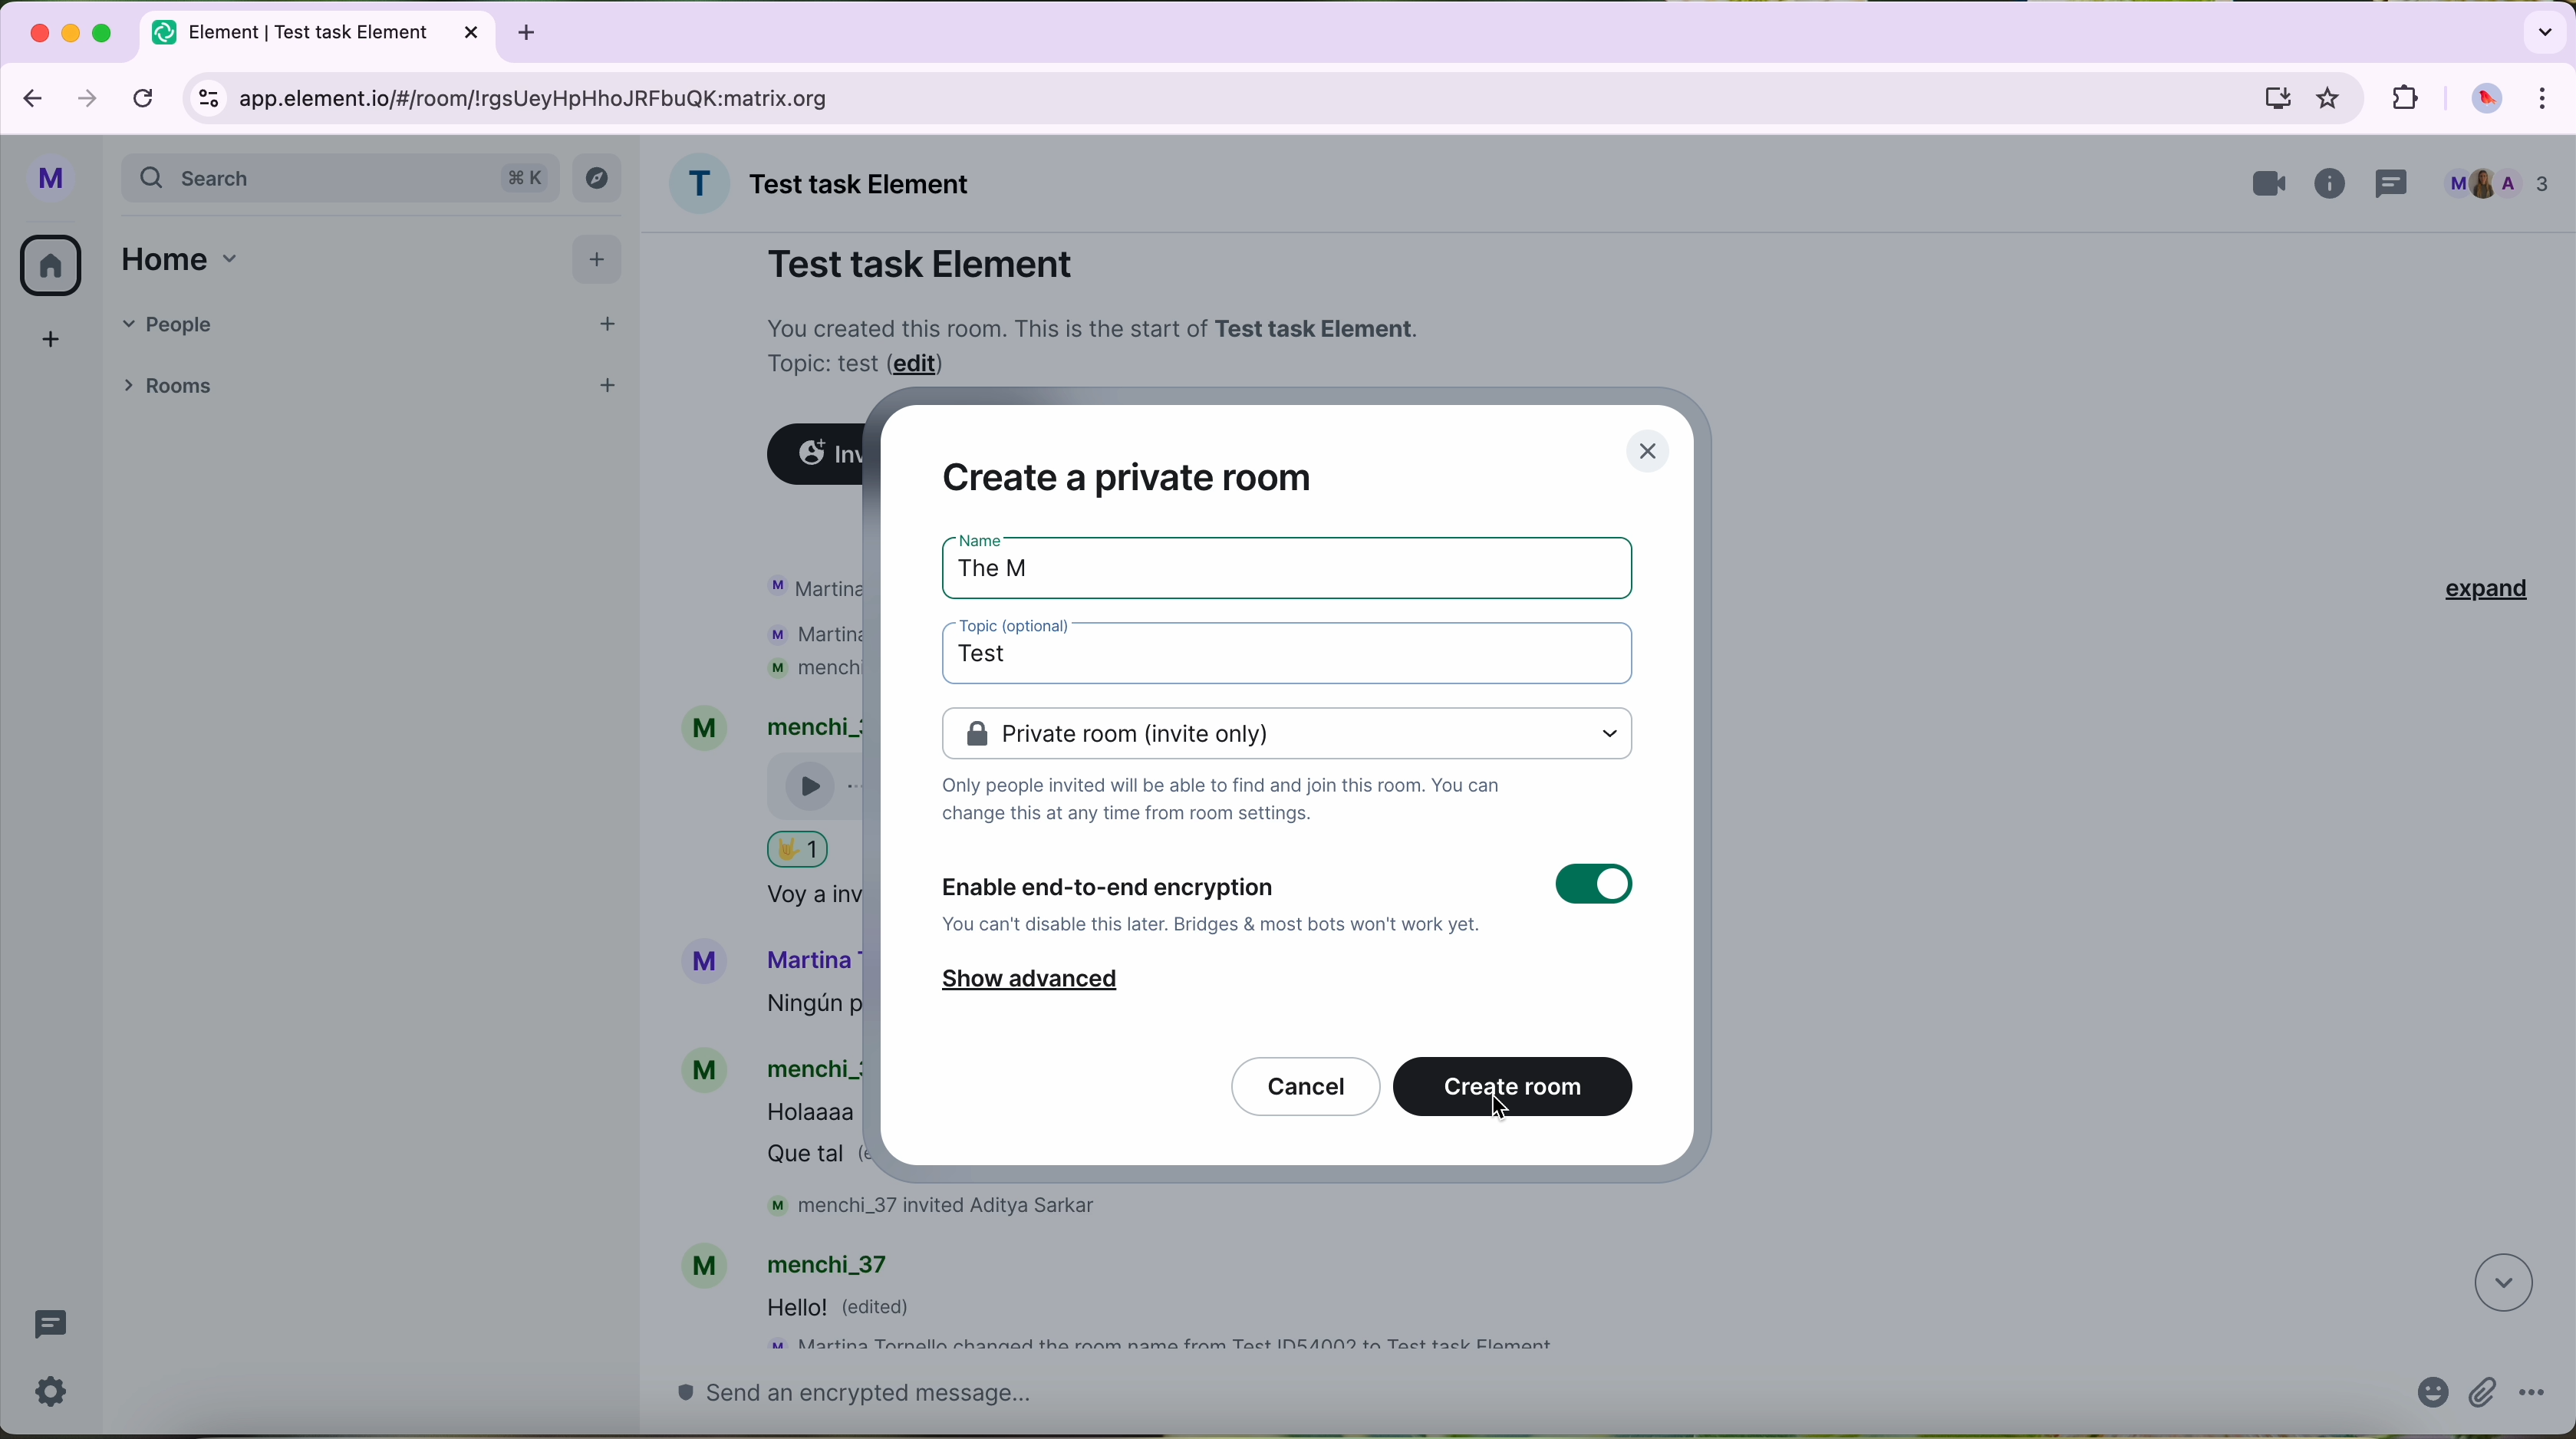 The height and width of the screenshot is (1439, 2576). Describe the element at coordinates (174, 383) in the screenshot. I see `rooms tab` at that location.